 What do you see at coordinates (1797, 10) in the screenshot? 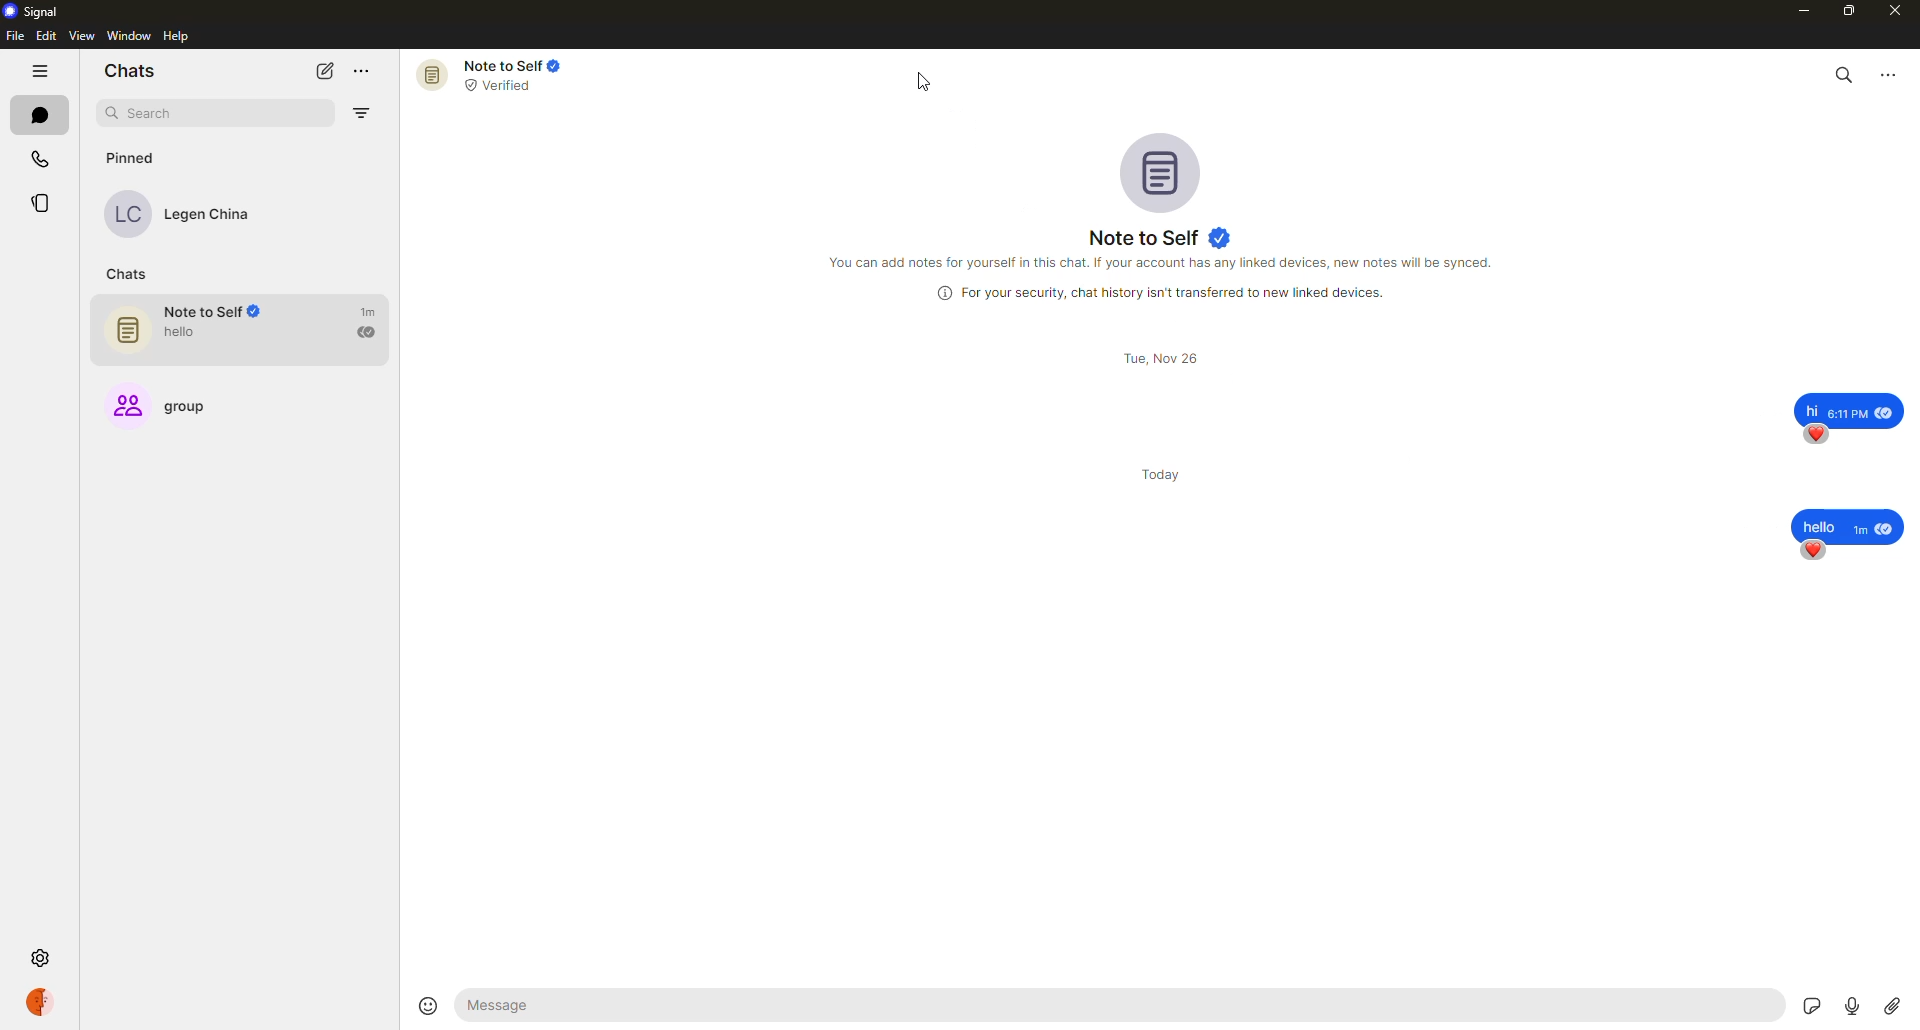
I see `minimize` at bounding box center [1797, 10].